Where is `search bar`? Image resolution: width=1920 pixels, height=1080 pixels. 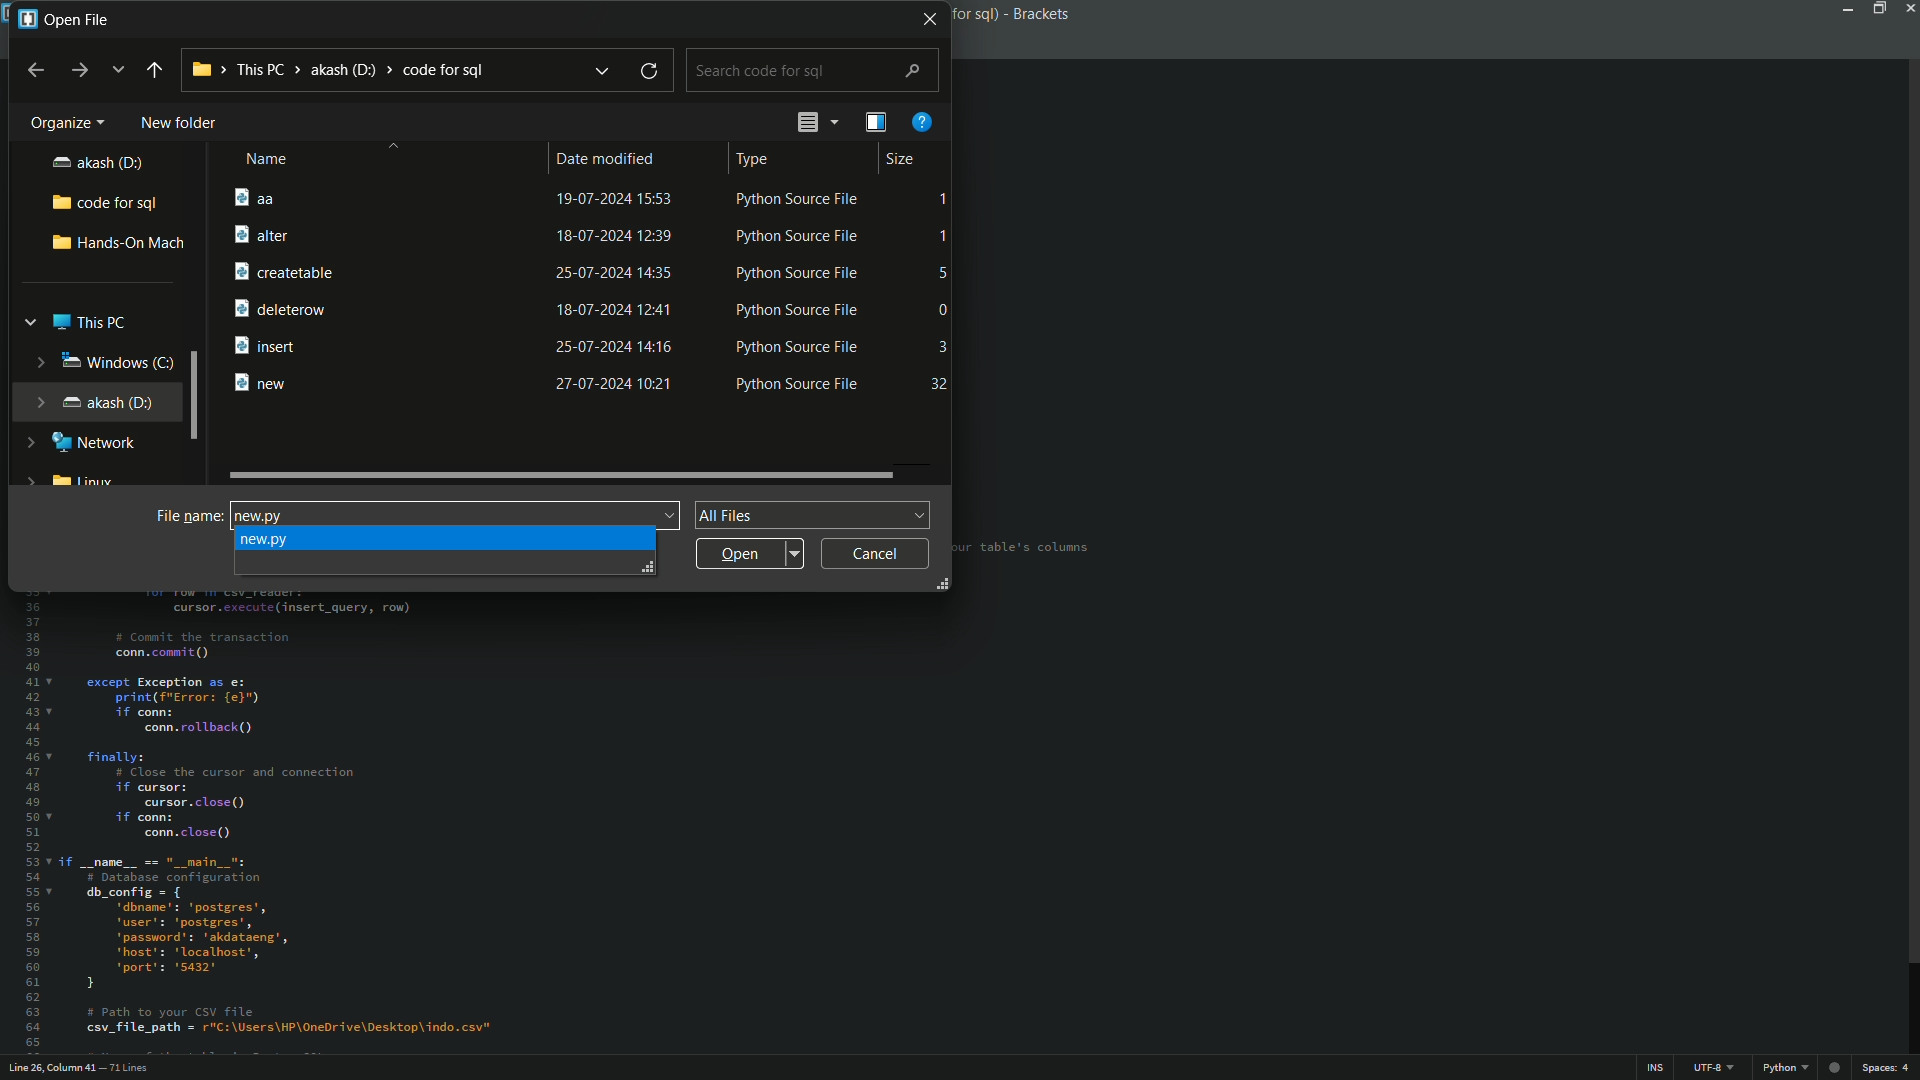 search bar is located at coordinates (818, 71).